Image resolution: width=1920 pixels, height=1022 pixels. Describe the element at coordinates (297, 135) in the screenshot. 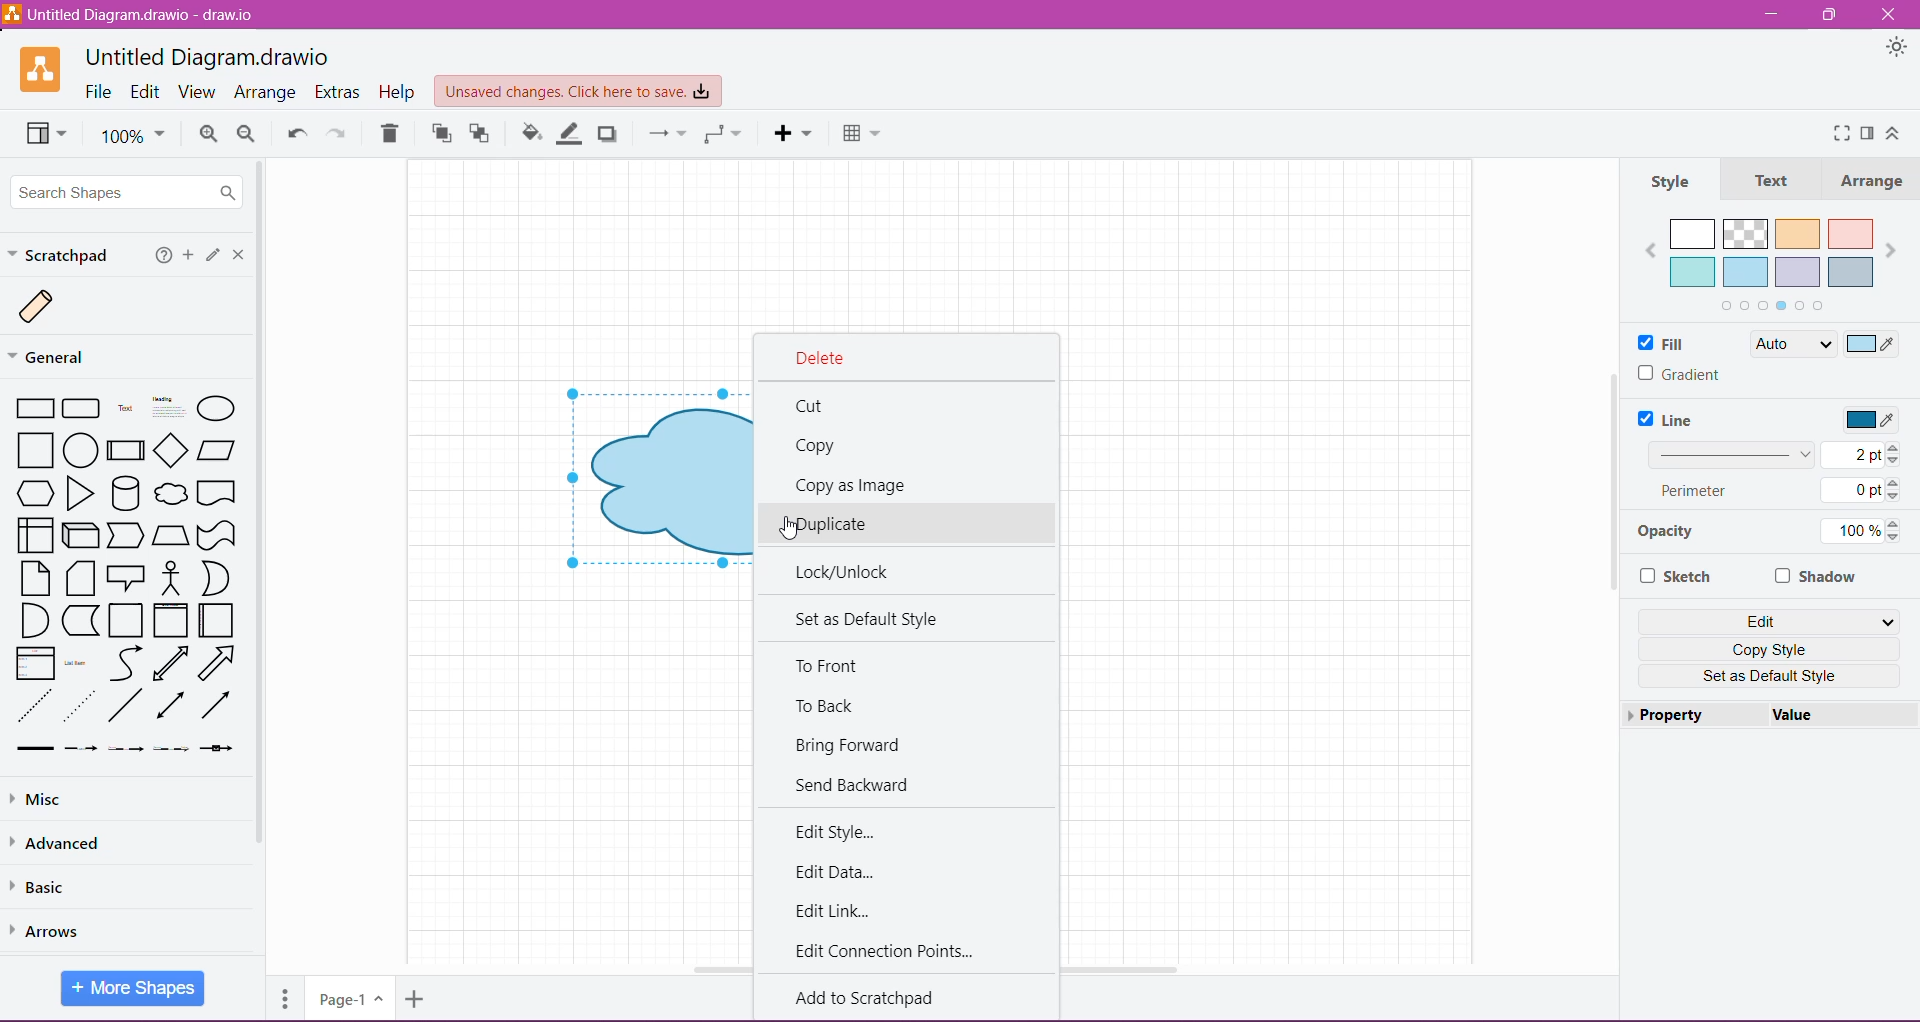

I see `Undo` at that location.